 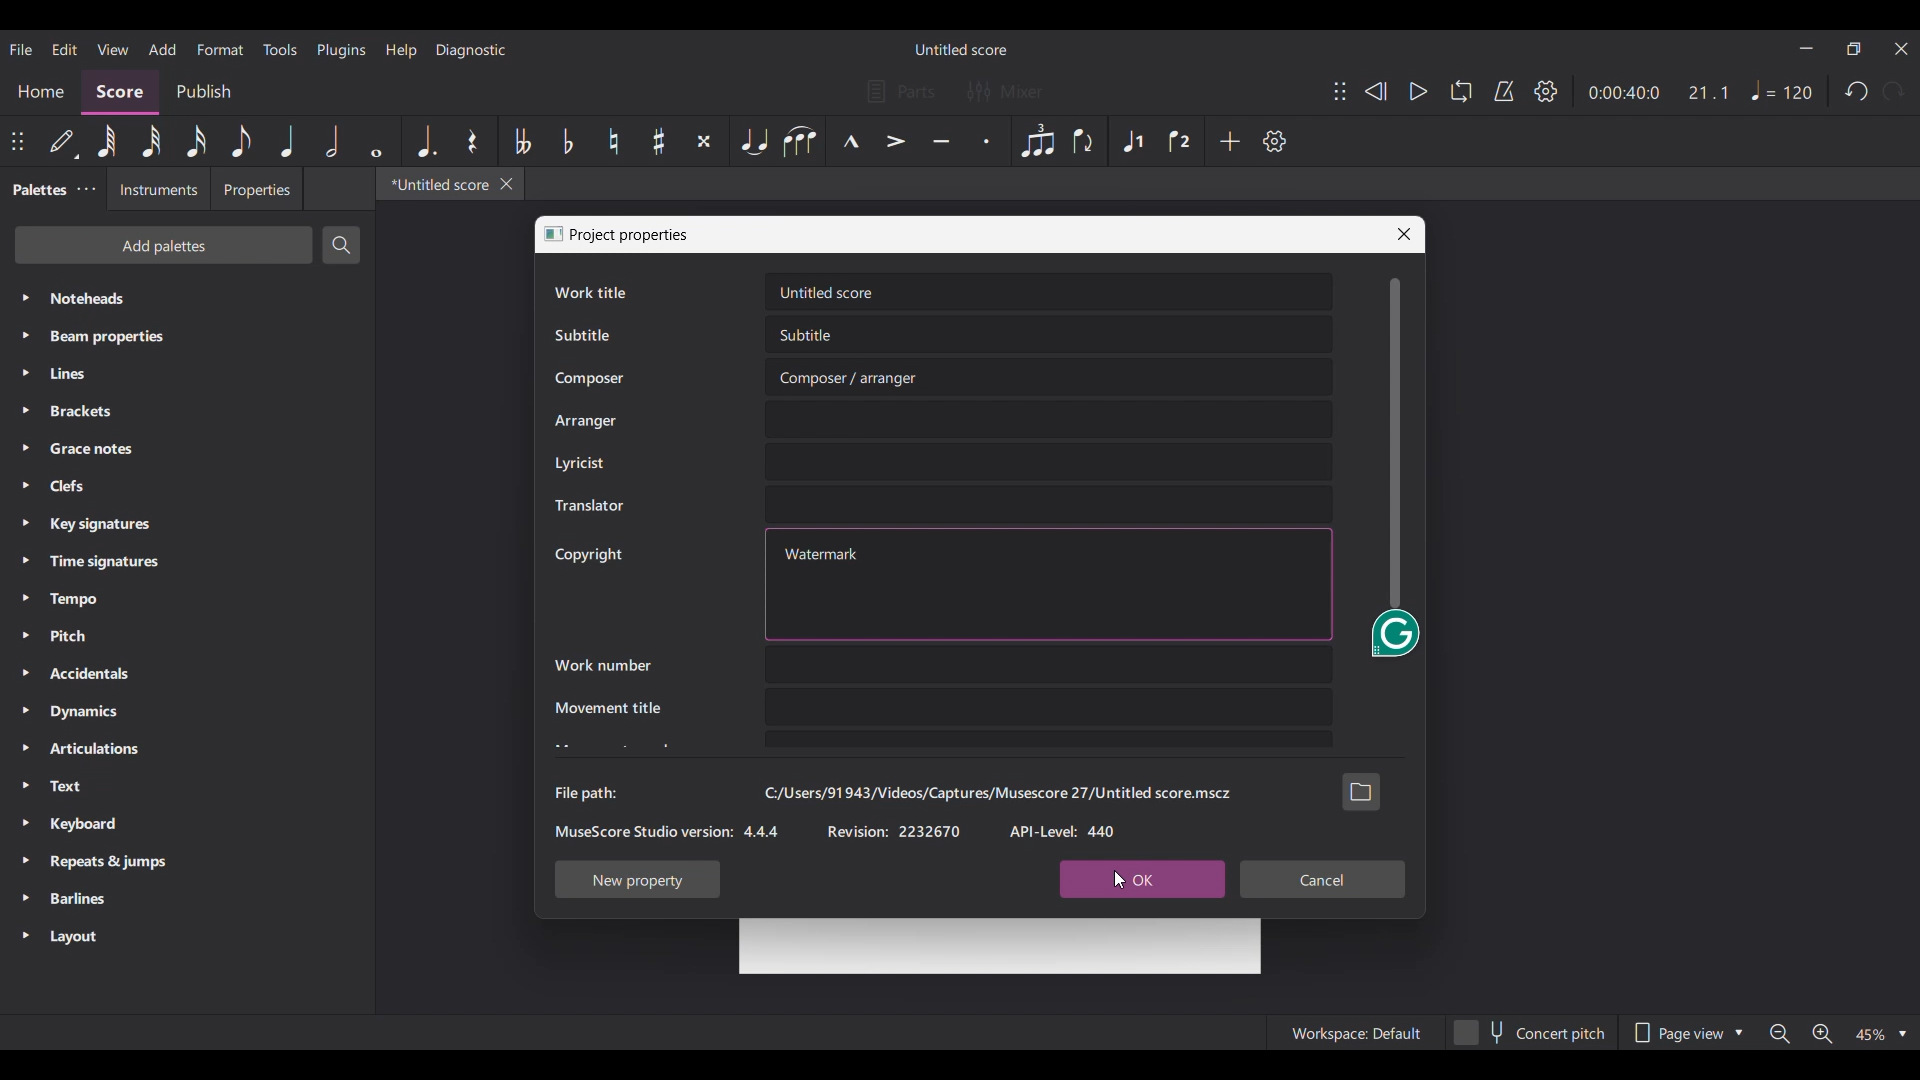 What do you see at coordinates (1274, 141) in the screenshot?
I see `Settings` at bounding box center [1274, 141].